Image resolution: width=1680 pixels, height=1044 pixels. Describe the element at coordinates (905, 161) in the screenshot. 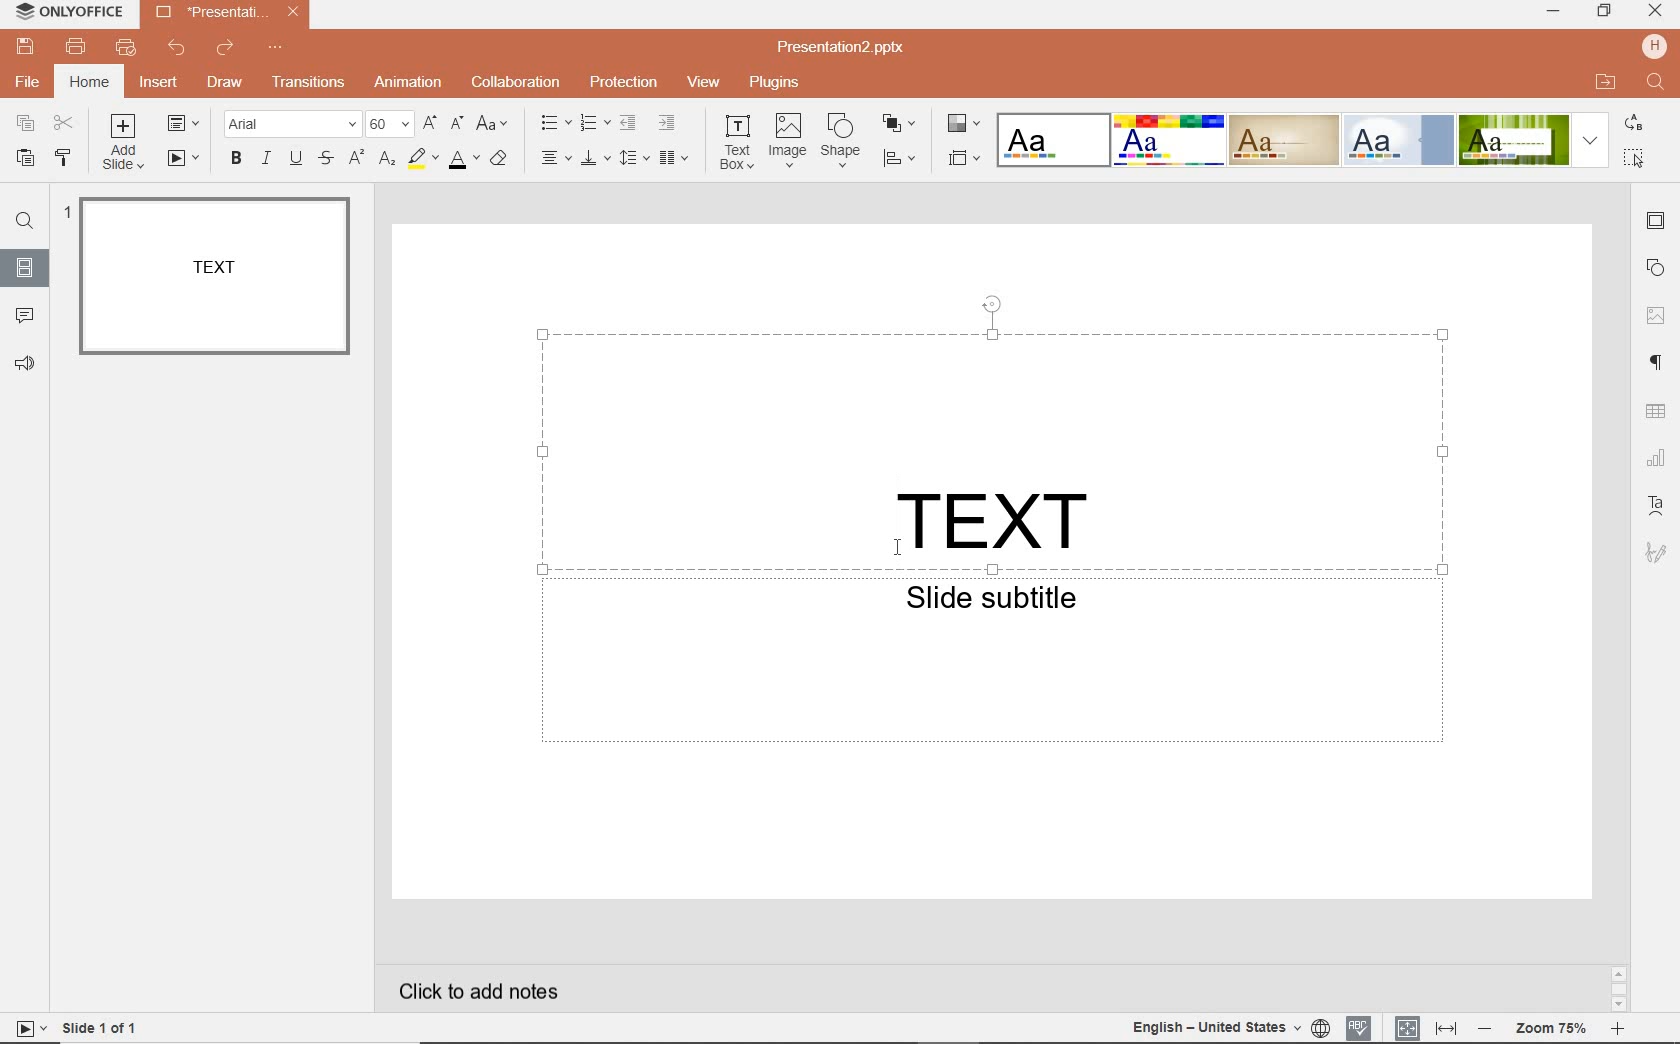

I see `ALIGN SHAPE` at that location.